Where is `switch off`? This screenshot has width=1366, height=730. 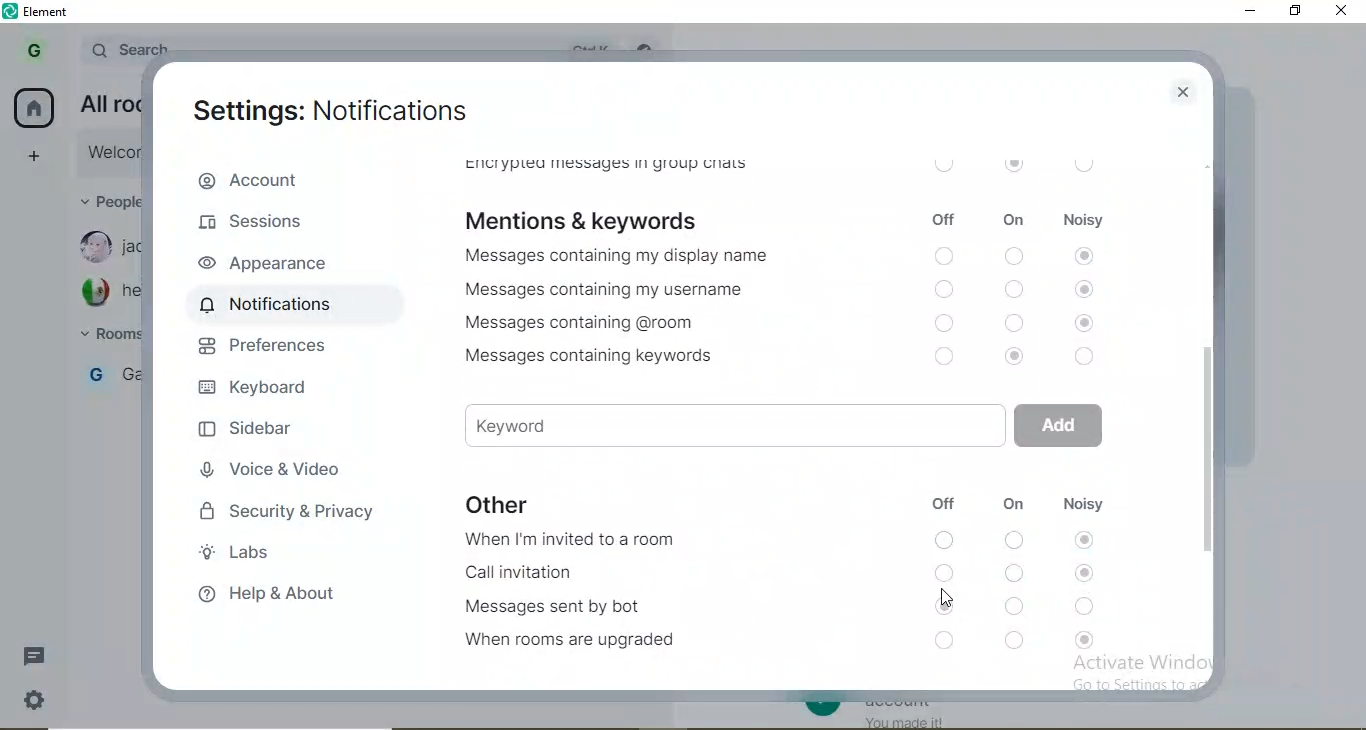
switch off is located at coordinates (947, 575).